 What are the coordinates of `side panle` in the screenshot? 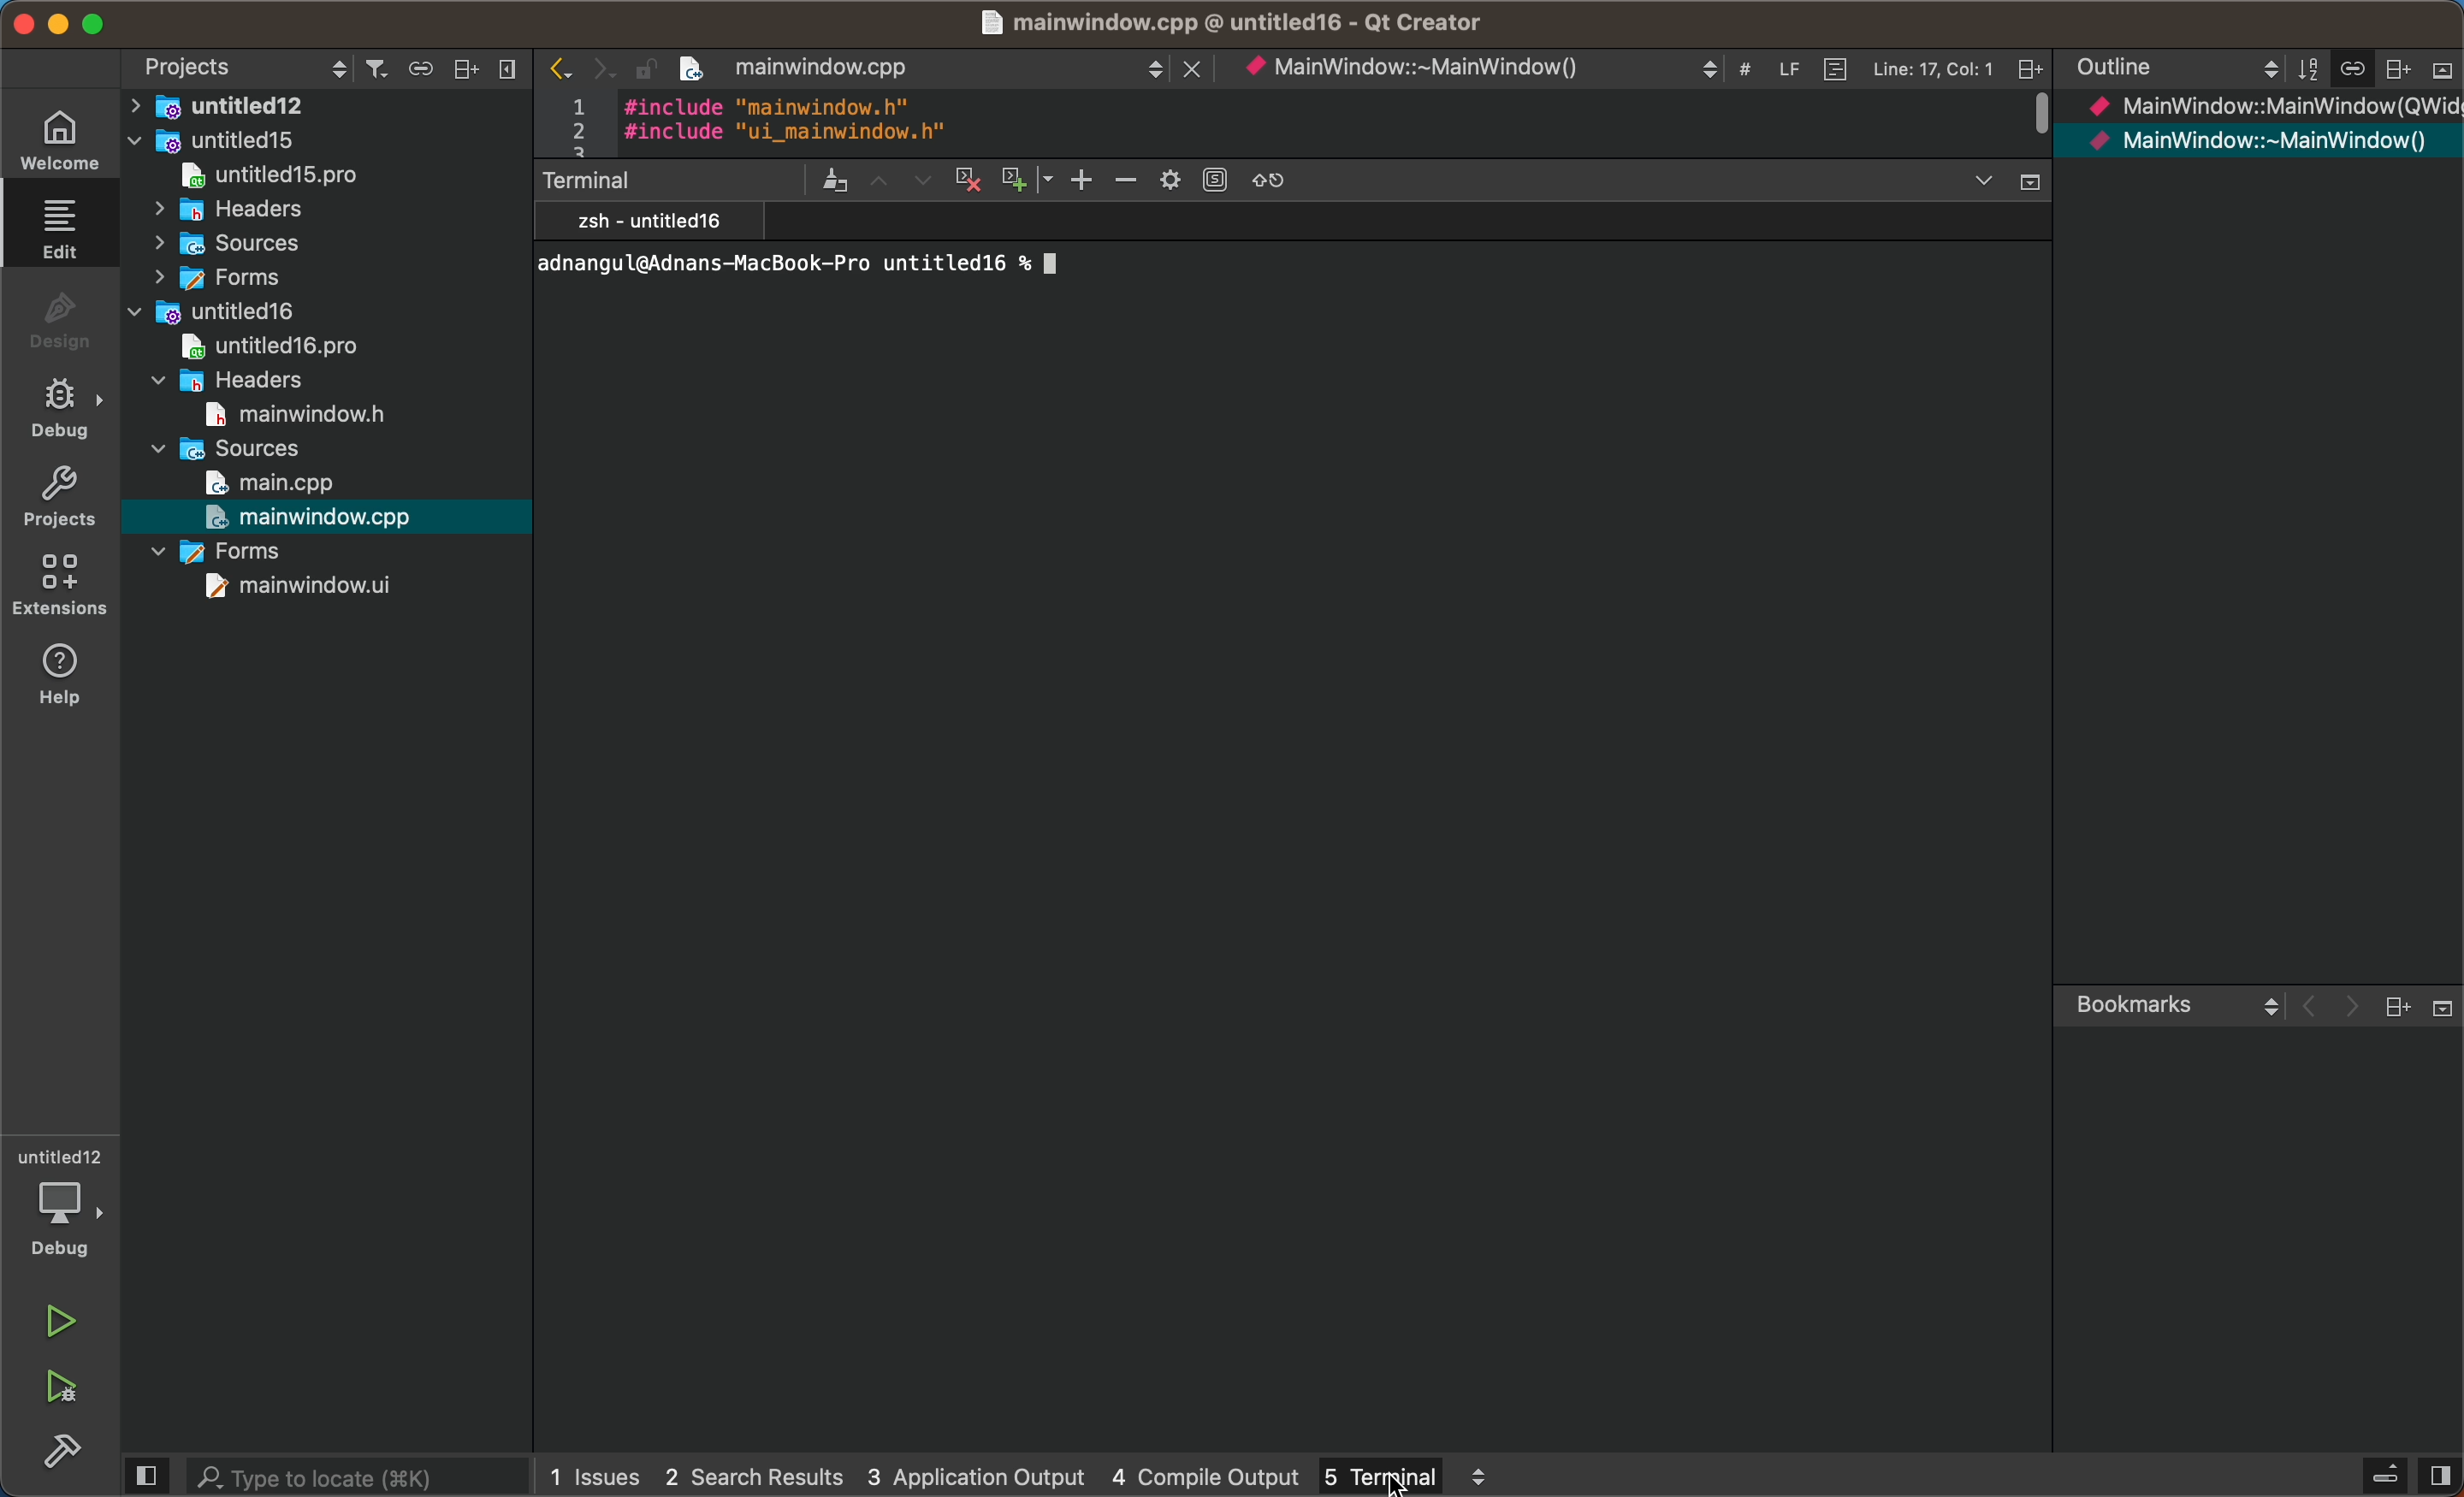 It's located at (2441, 1475).